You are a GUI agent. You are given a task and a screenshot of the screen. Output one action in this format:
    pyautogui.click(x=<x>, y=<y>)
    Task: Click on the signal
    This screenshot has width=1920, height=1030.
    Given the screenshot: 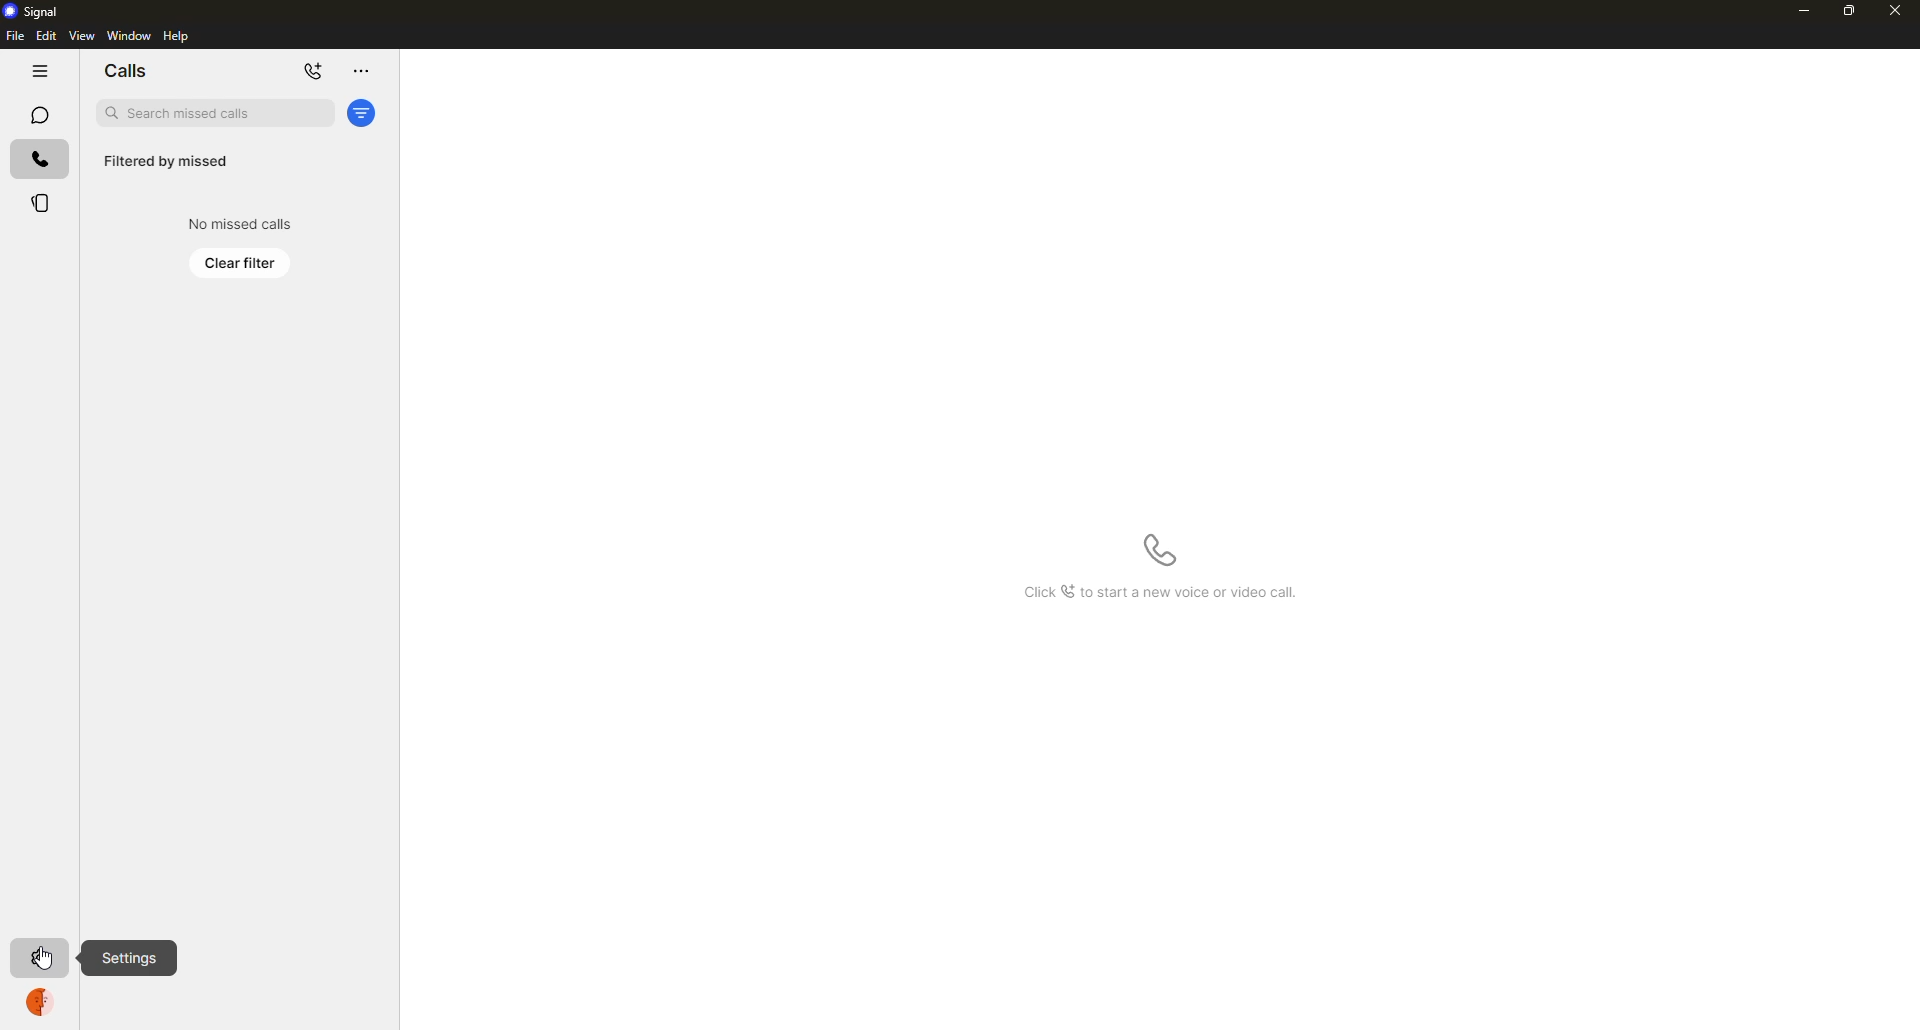 What is the action you would take?
    pyautogui.click(x=33, y=11)
    